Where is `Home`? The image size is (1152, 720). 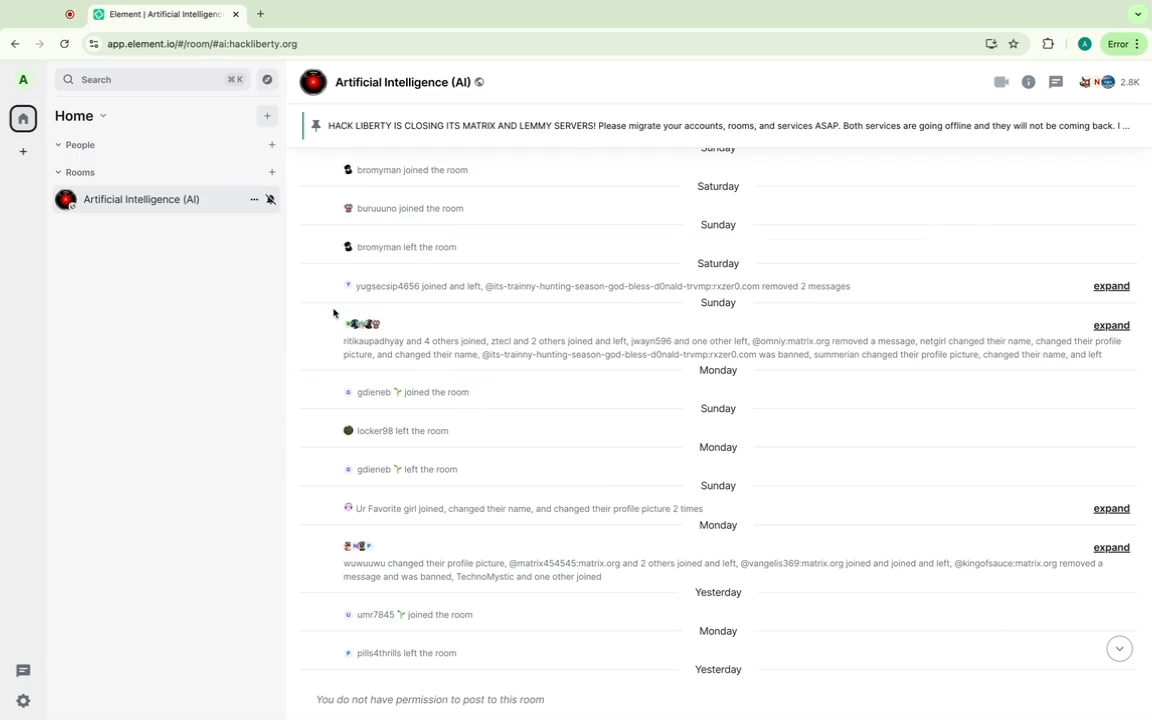 Home is located at coordinates (23, 118).